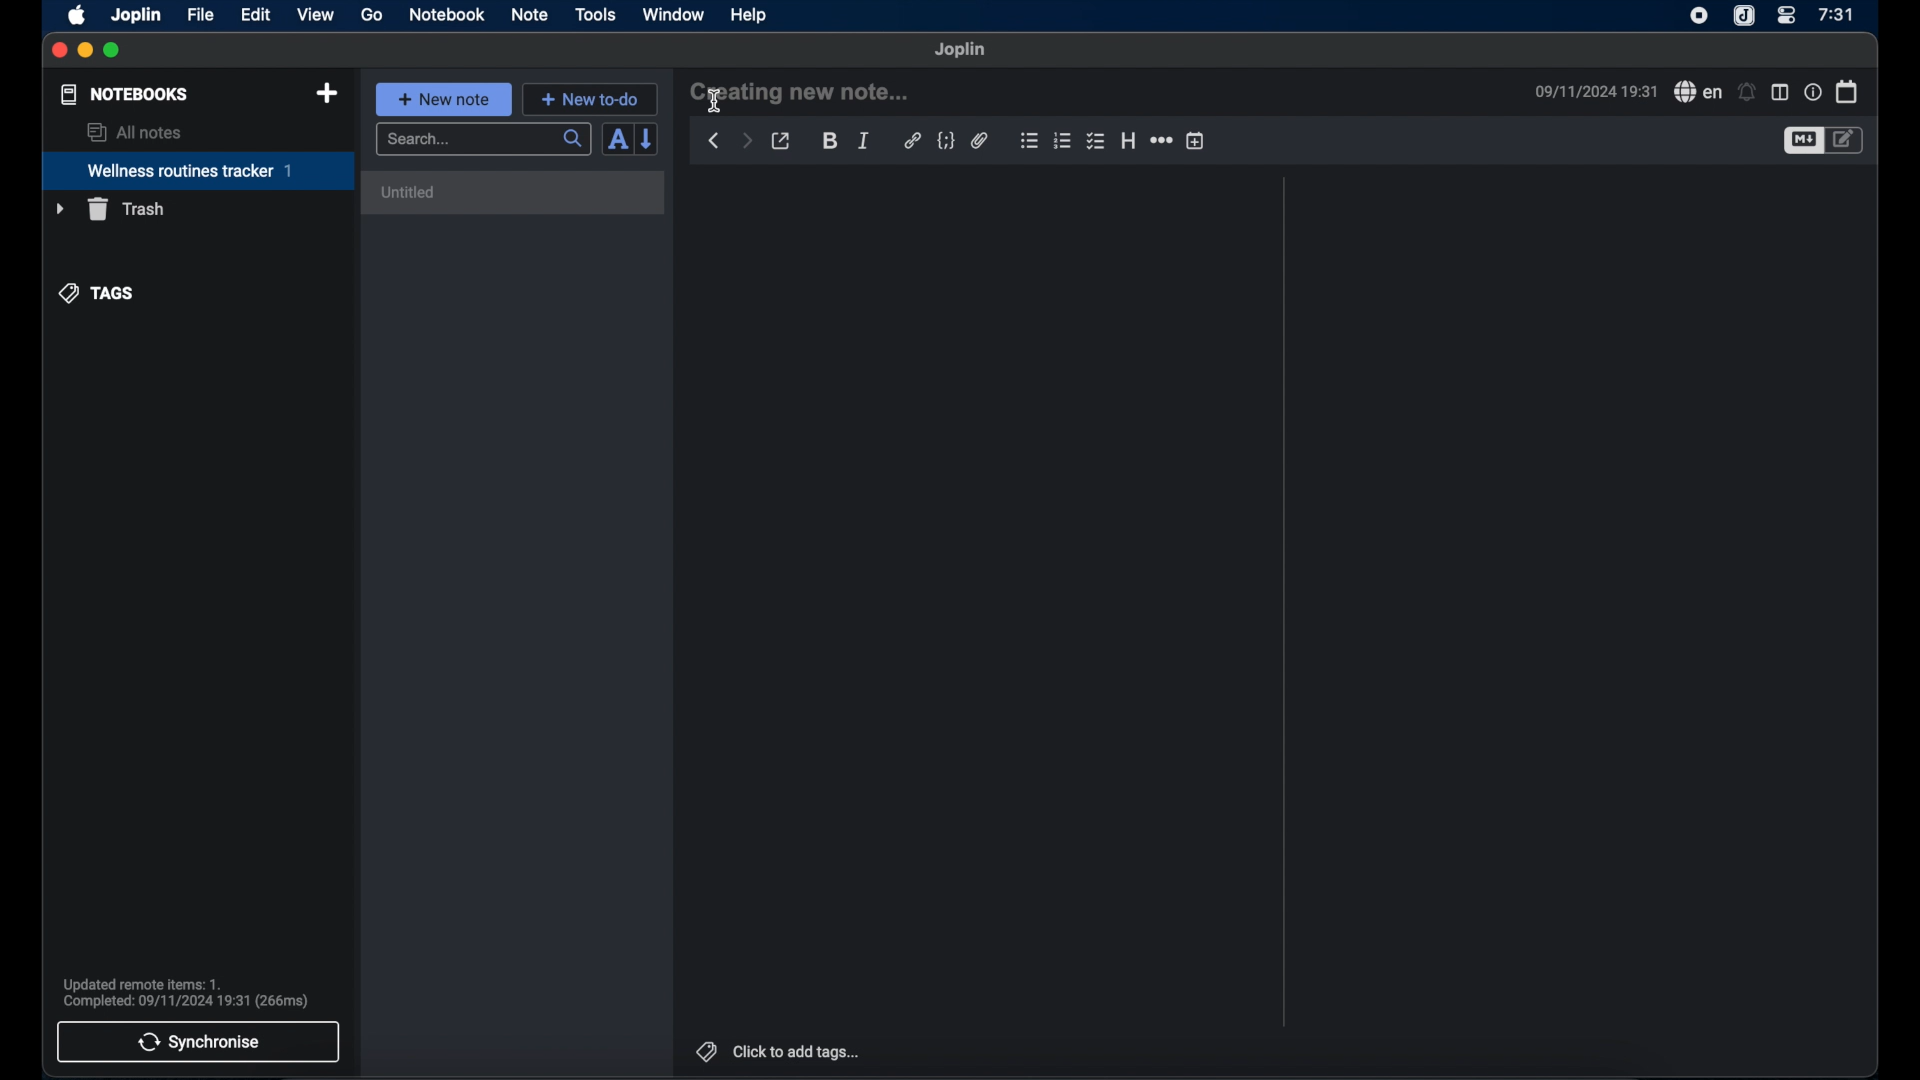 This screenshot has width=1920, height=1080. Describe the element at coordinates (1097, 140) in the screenshot. I see `checklist` at that location.